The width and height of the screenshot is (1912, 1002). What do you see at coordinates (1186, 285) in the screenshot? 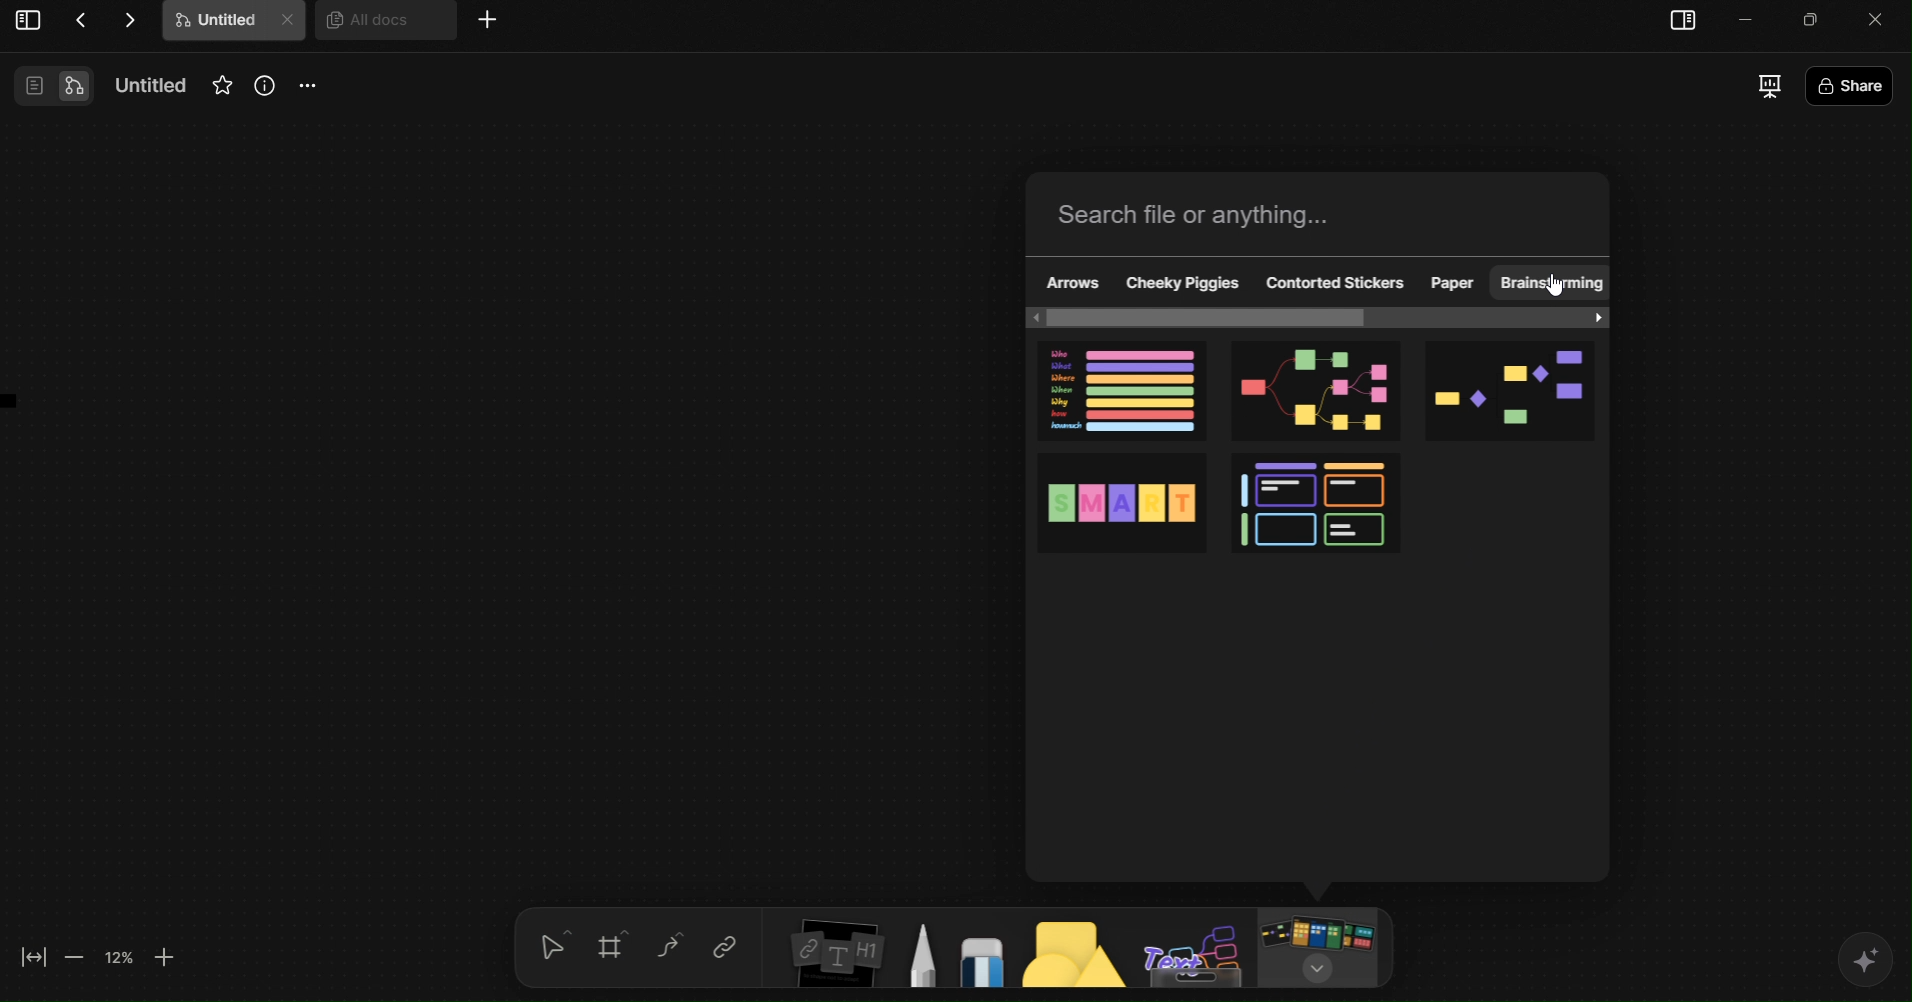
I see `Cheeky Piggies` at bounding box center [1186, 285].